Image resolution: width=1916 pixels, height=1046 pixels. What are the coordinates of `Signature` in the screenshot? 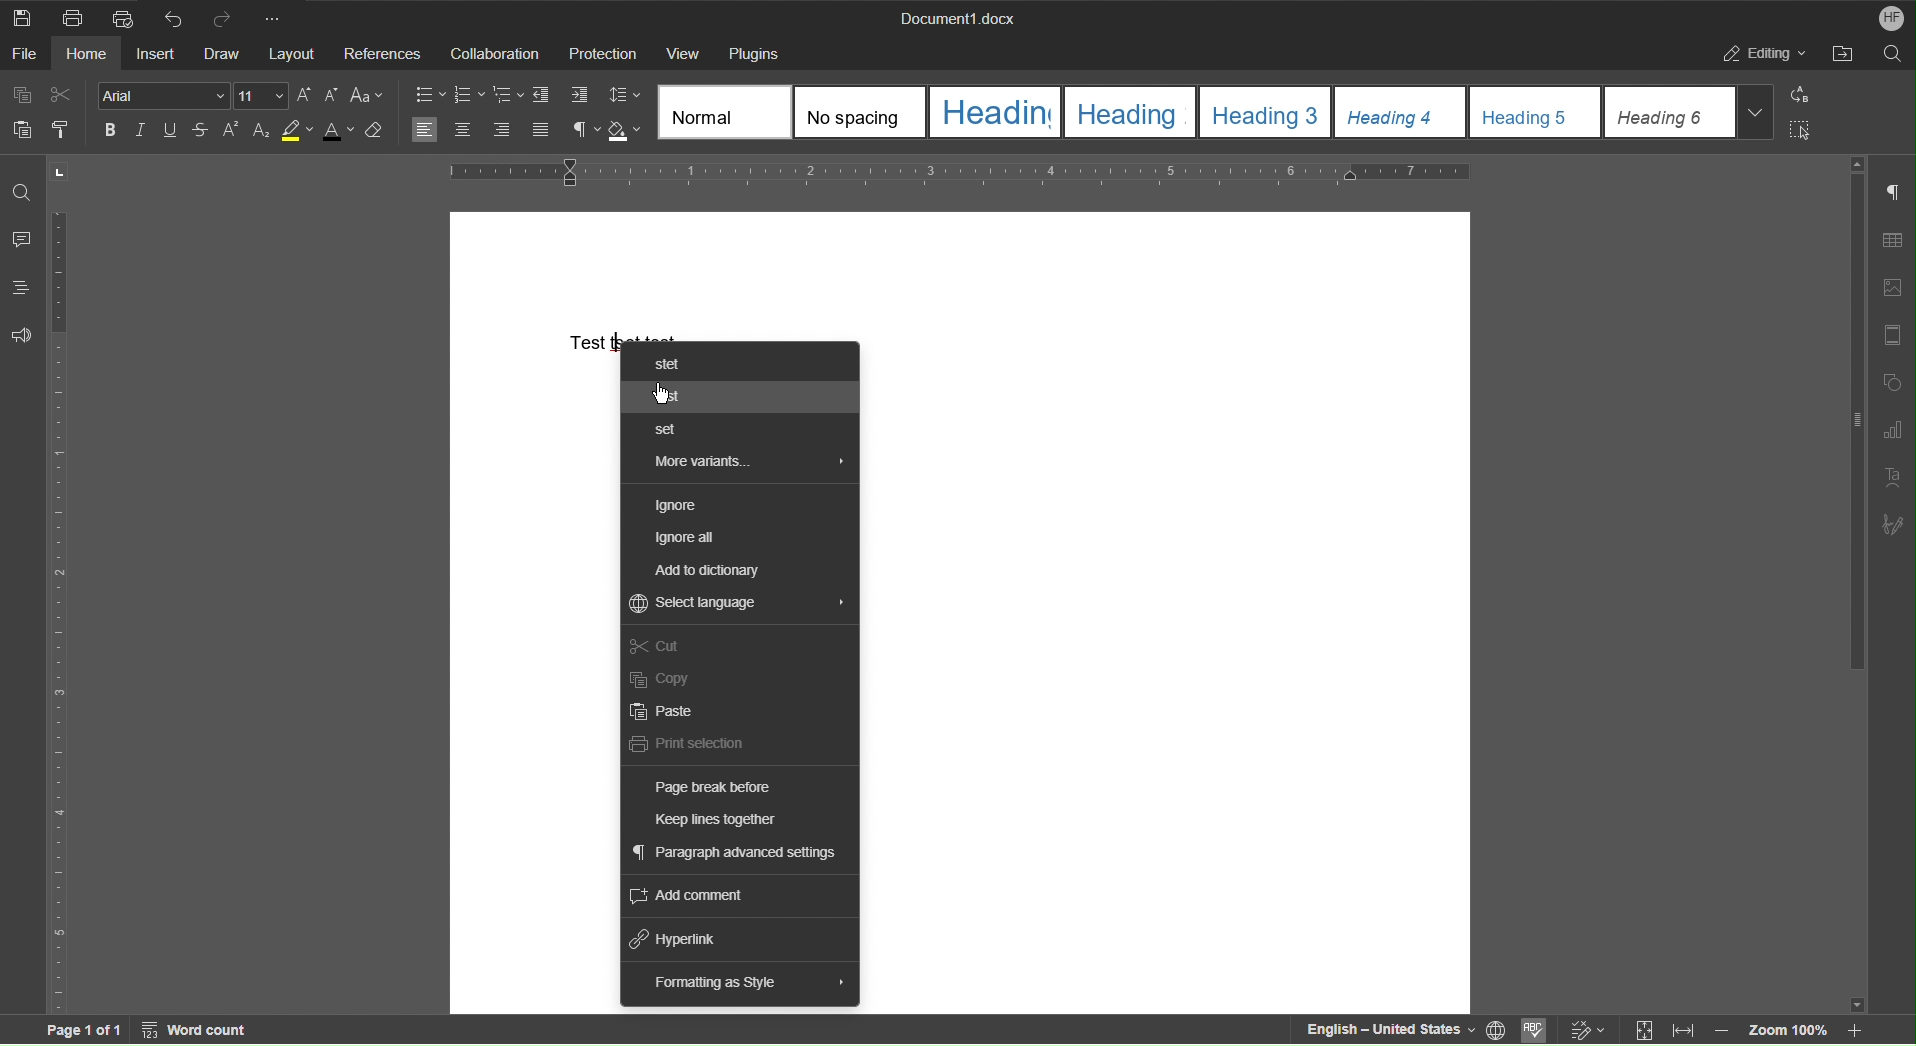 It's located at (1893, 523).